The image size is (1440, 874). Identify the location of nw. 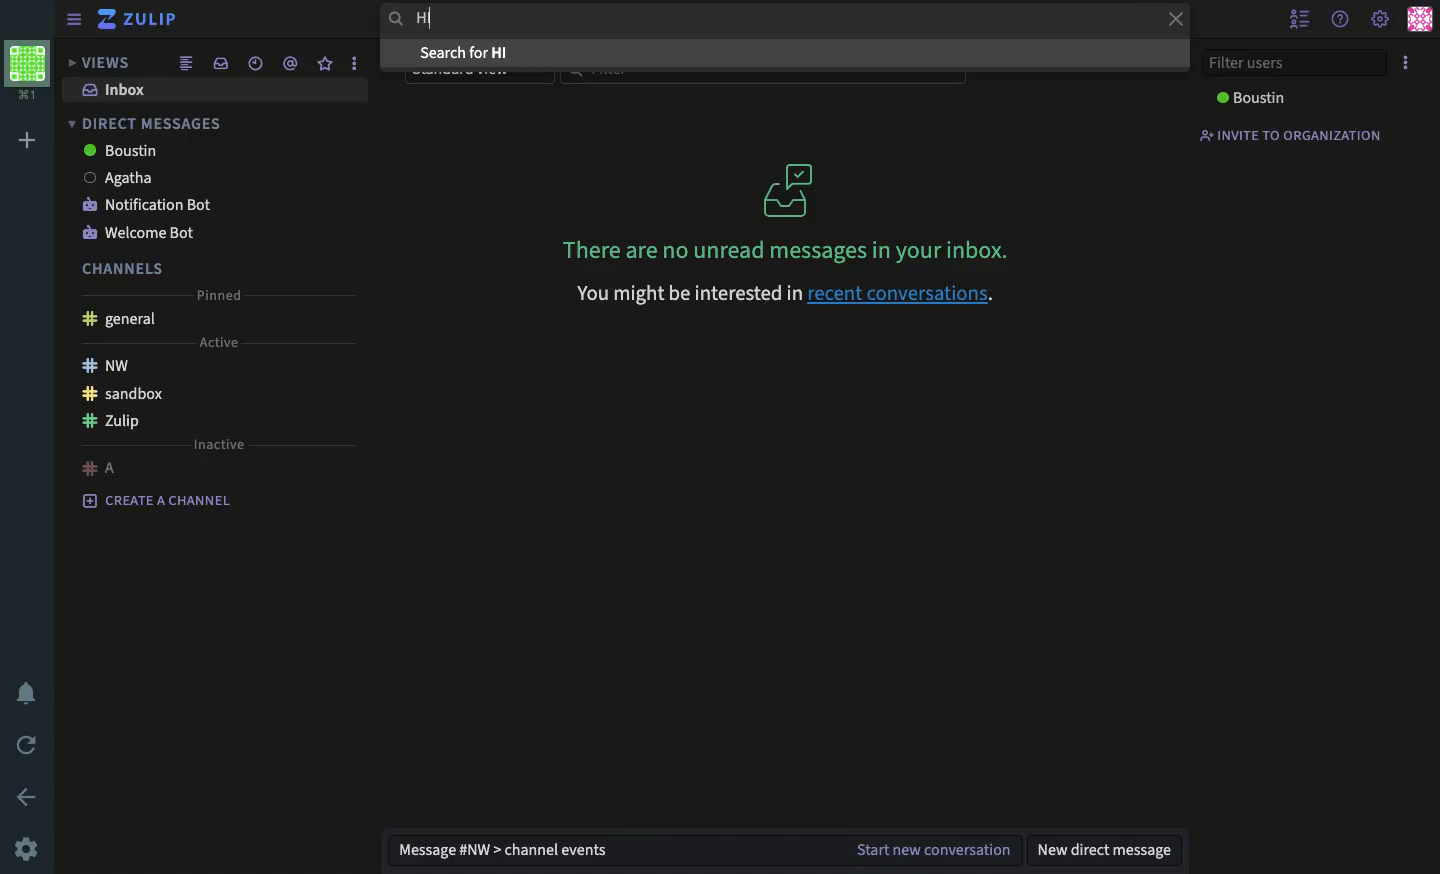
(108, 368).